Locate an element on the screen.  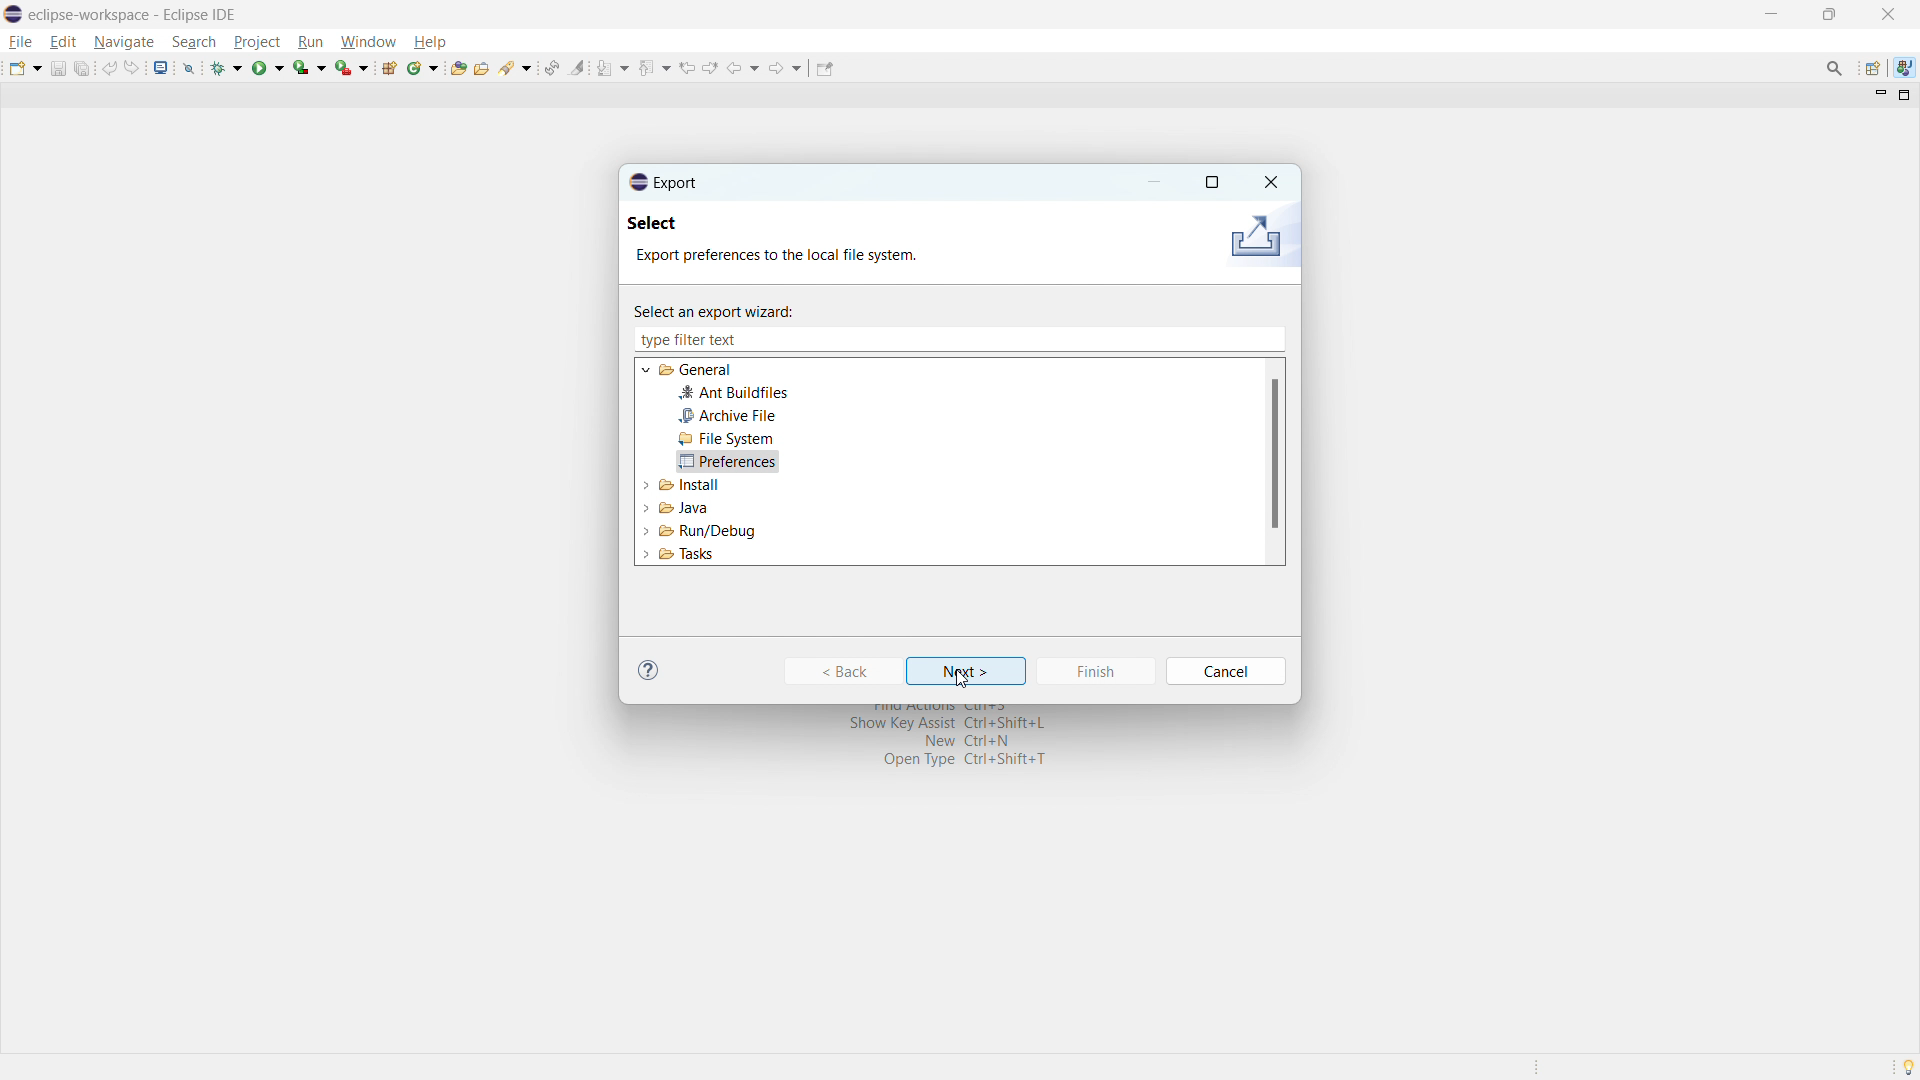
pin editor is located at coordinates (823, 68).